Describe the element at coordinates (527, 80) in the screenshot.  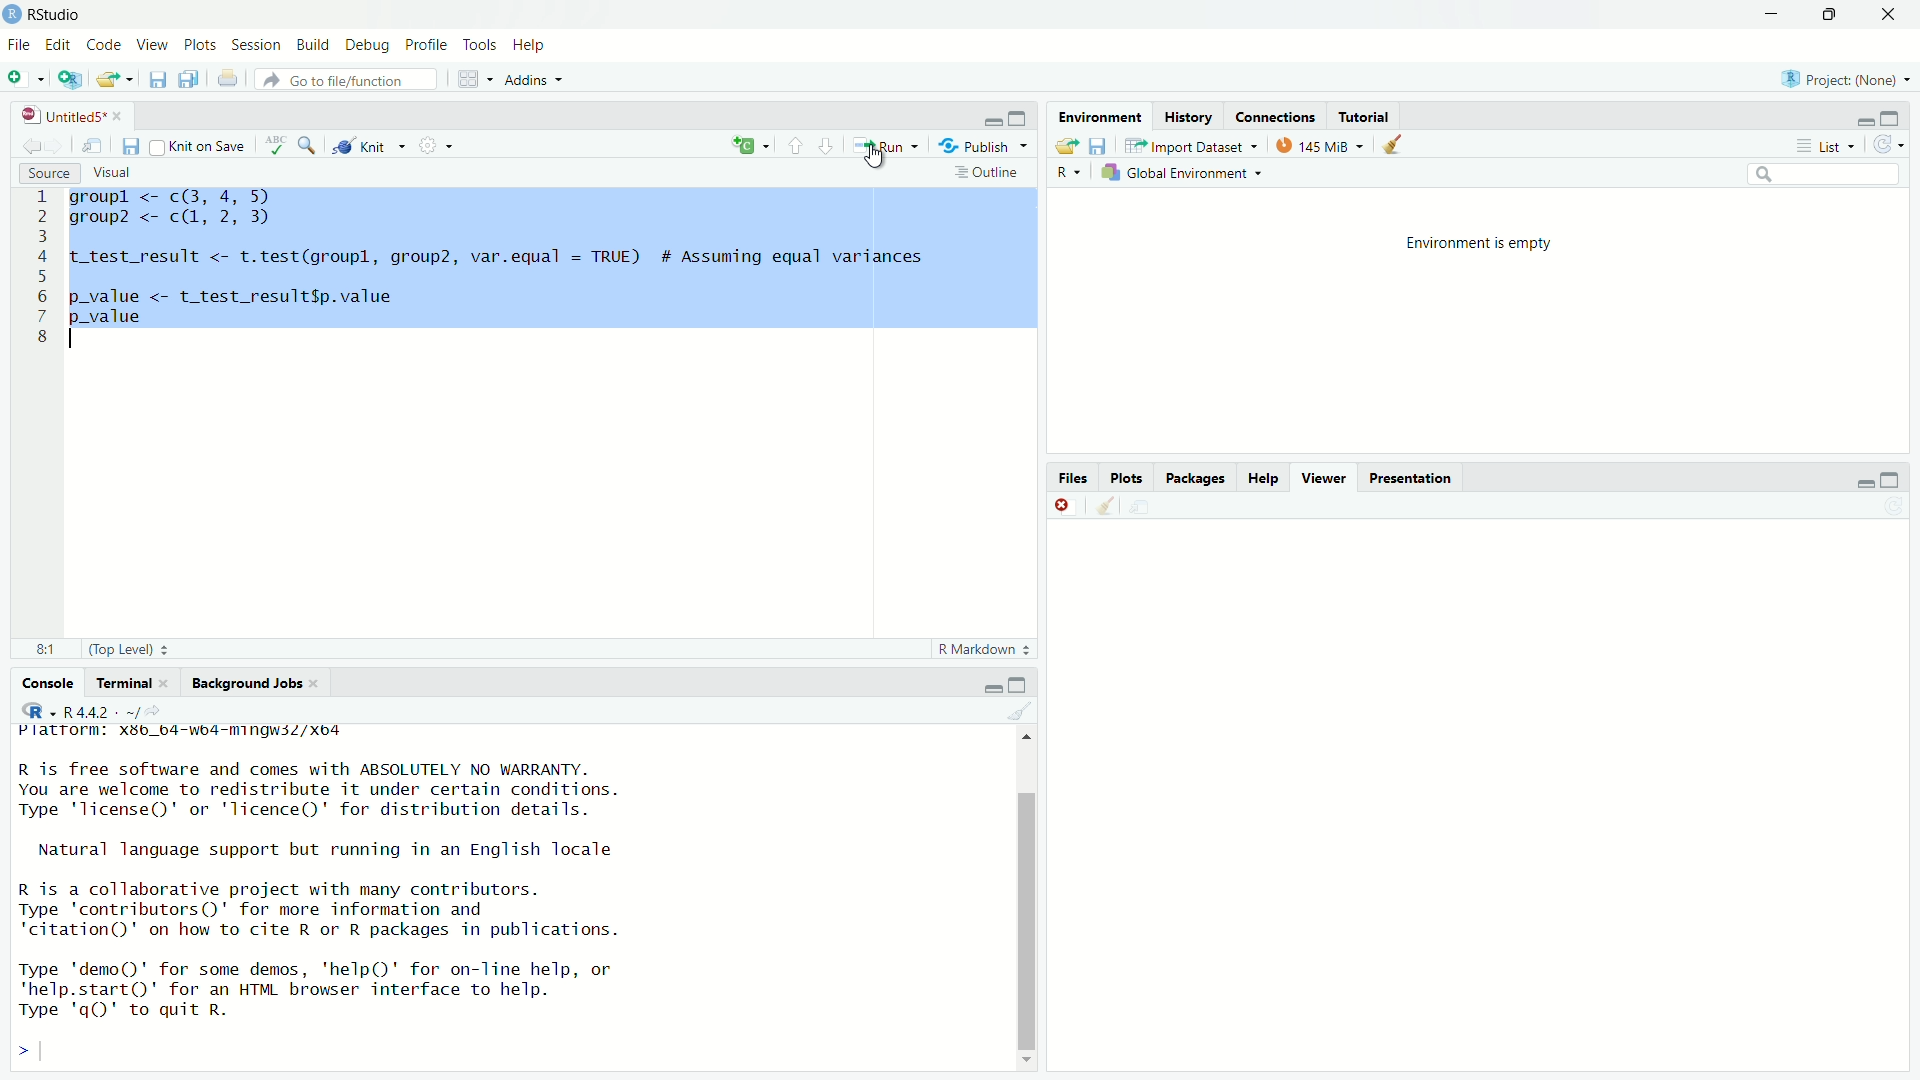
I see `Addins ` at that location.